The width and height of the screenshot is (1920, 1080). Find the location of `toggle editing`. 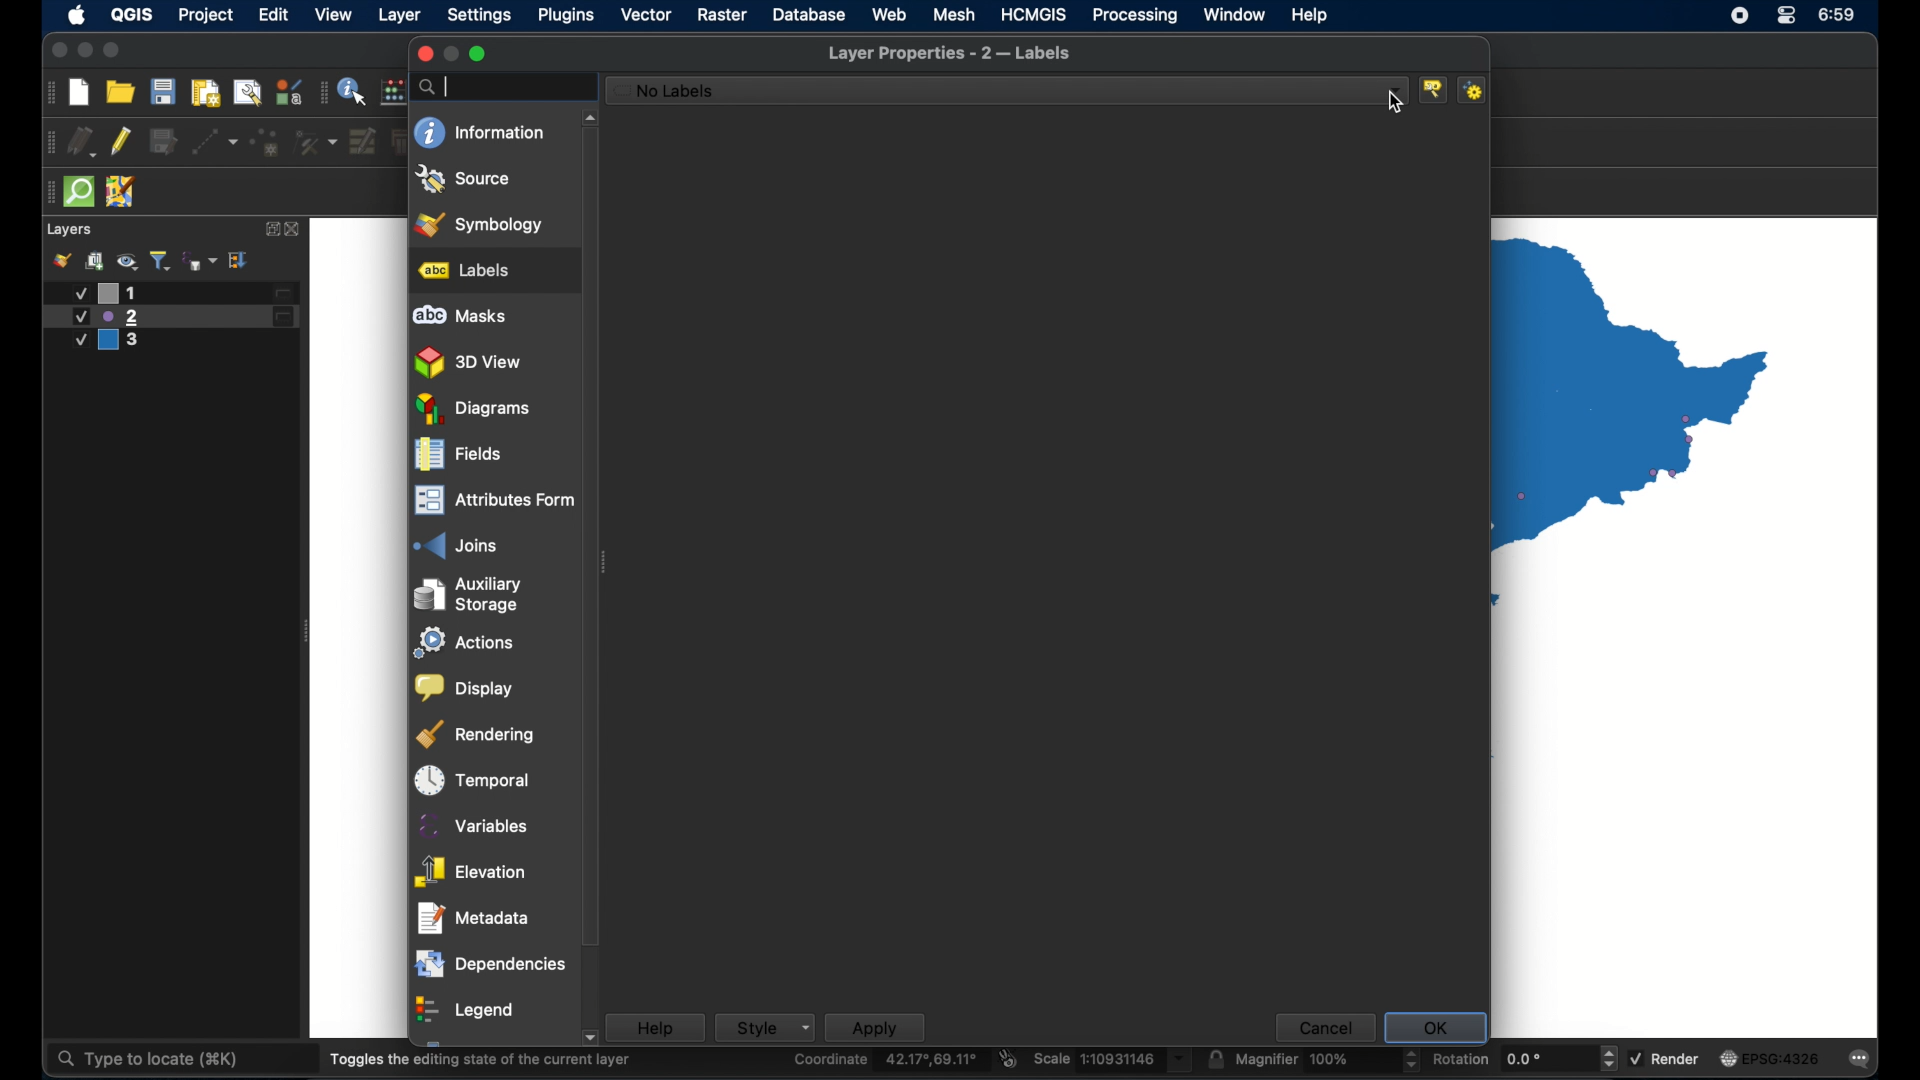

toggle editing is located at coordinates (120, 142).